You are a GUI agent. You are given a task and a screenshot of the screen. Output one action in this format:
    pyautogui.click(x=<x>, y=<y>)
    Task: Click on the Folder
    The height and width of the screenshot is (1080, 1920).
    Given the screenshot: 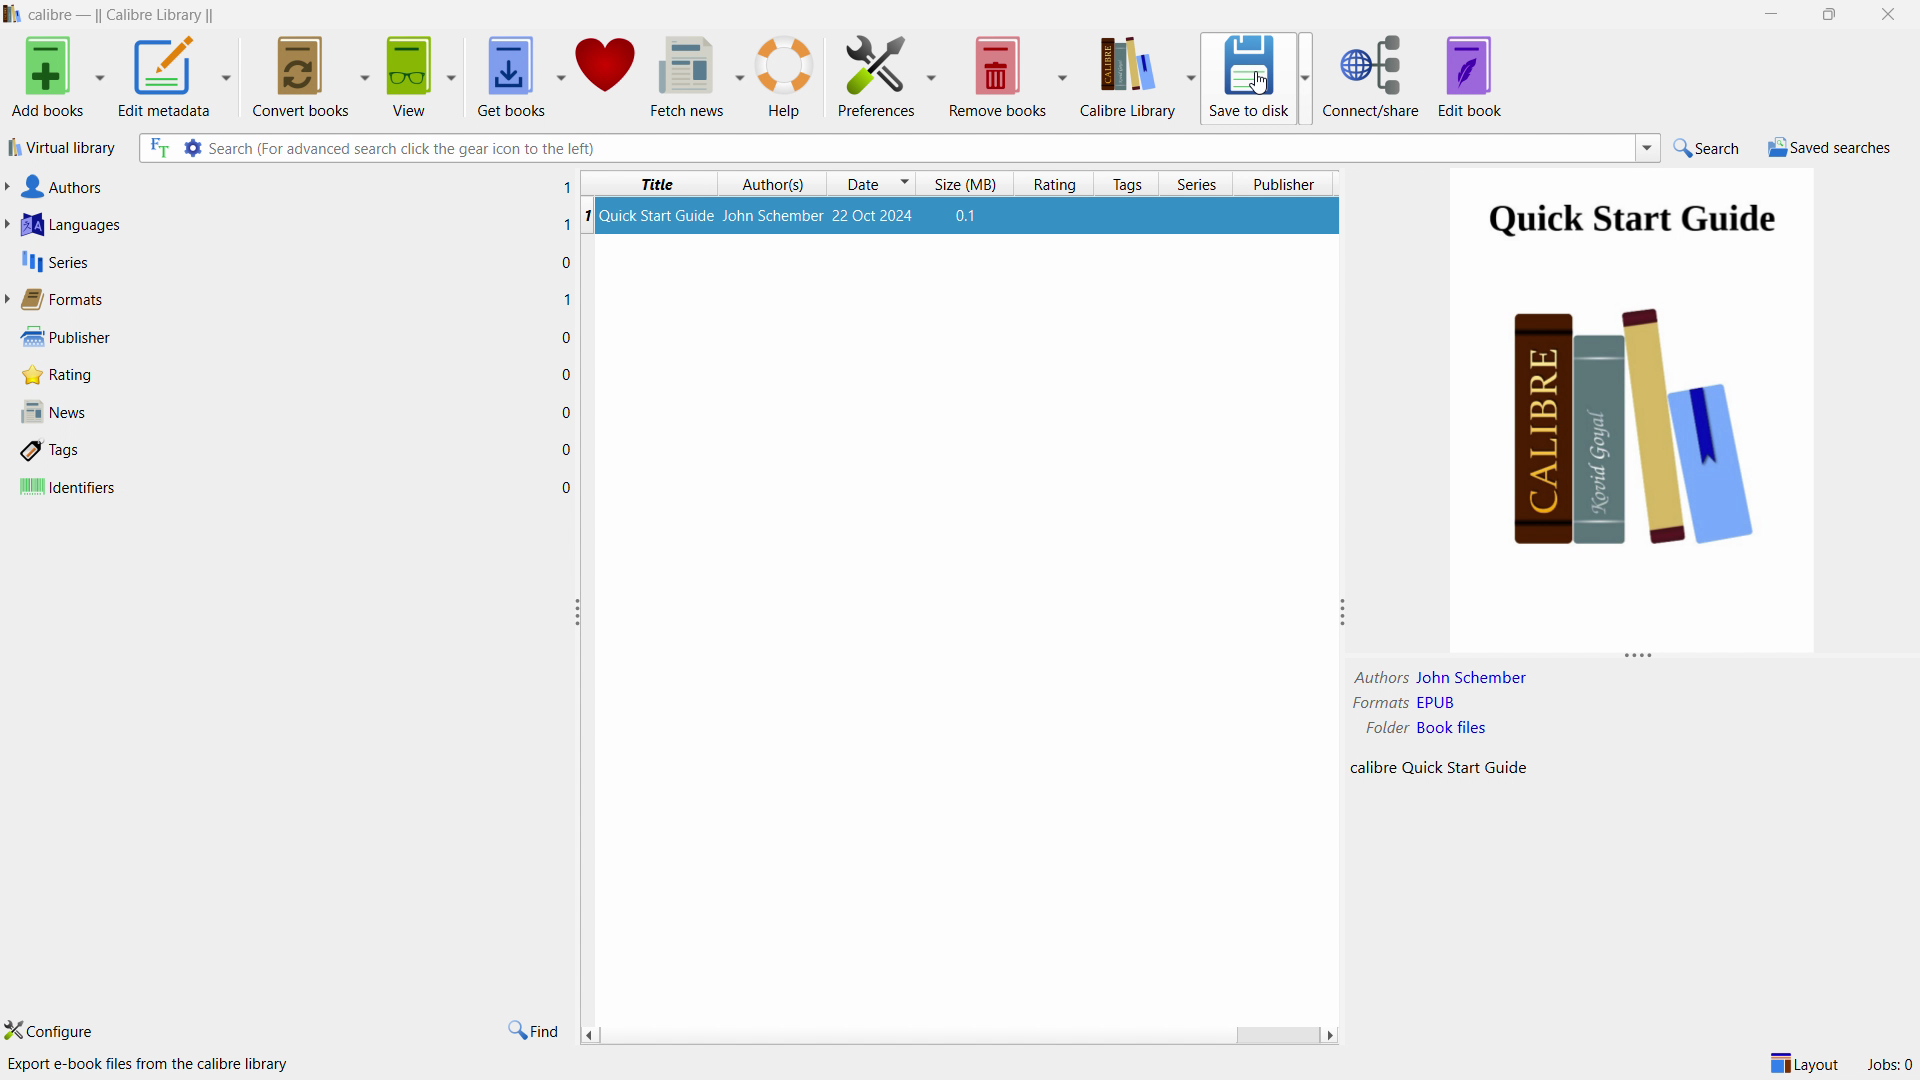 What is the action you would take?
    pyautogui.click(x=1374, y=727)
    